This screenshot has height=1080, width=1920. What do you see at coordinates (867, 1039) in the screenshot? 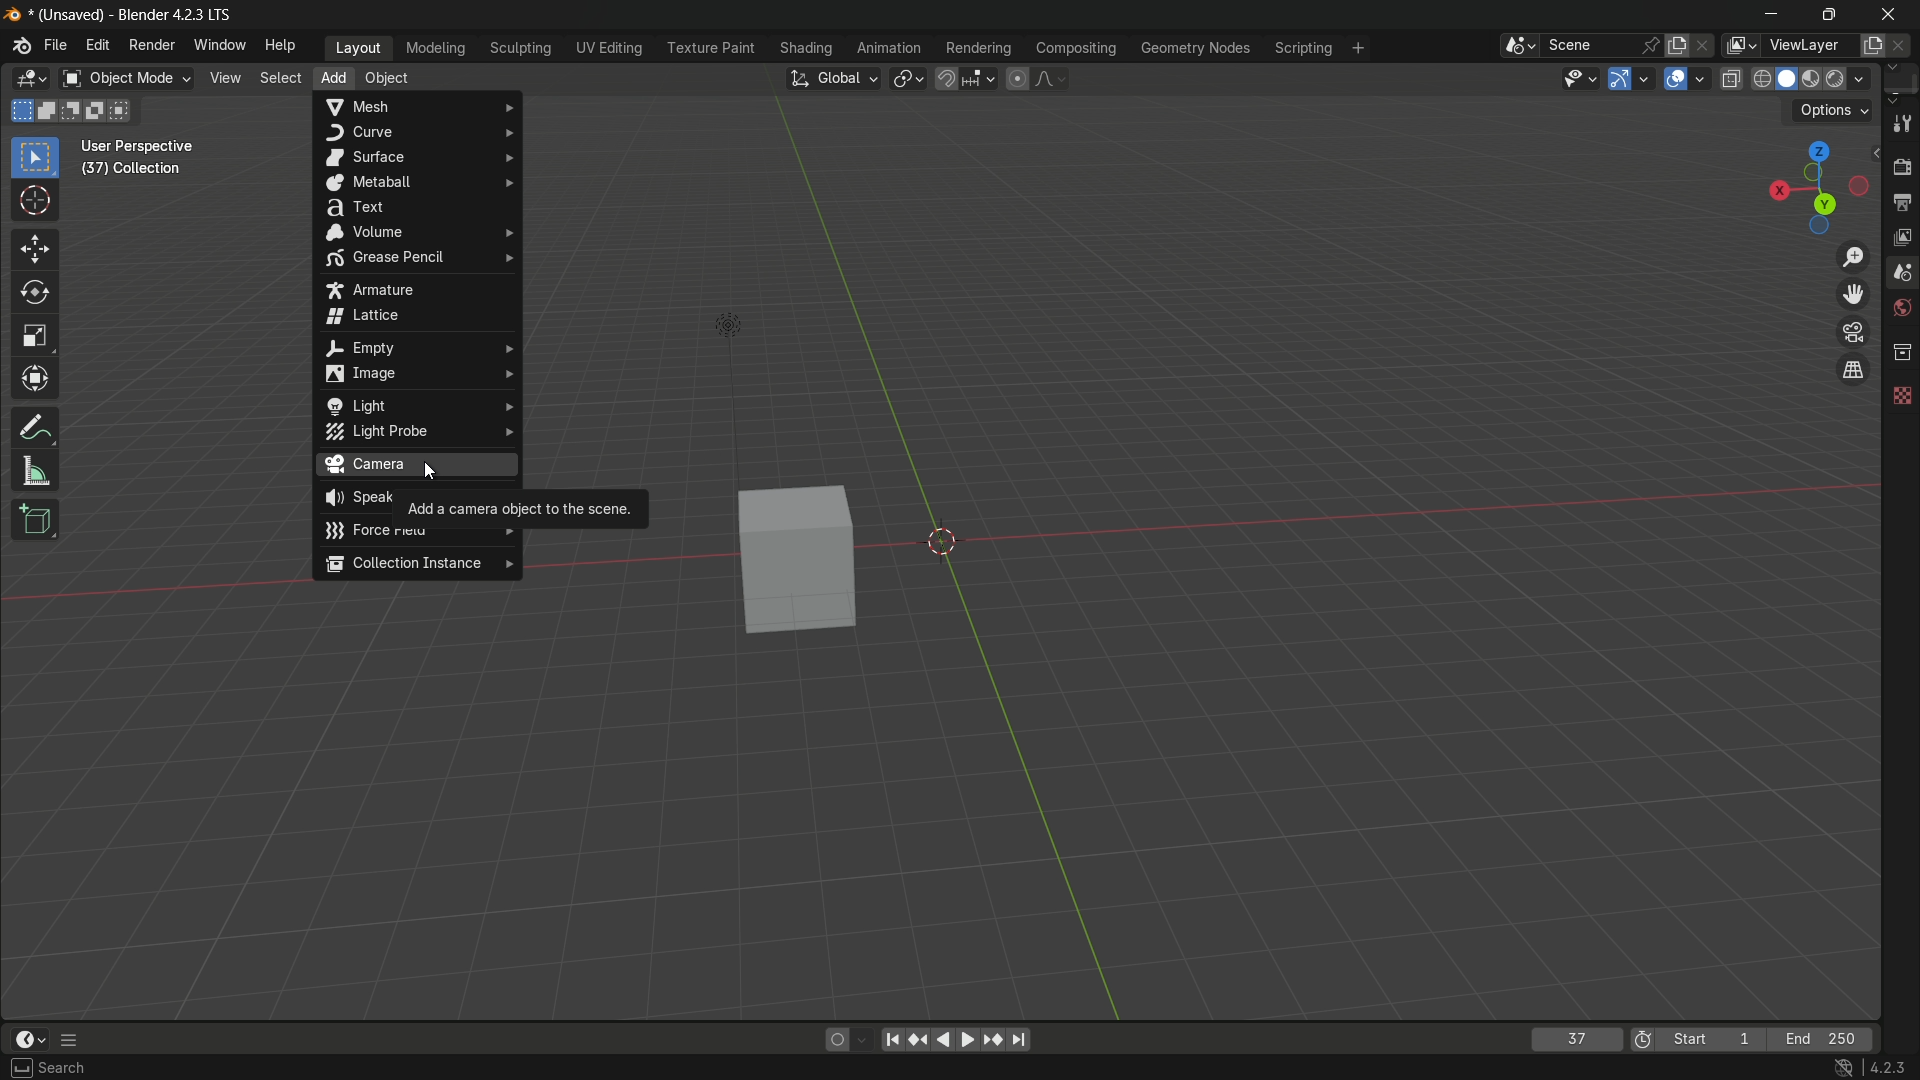
I see `auto keyframing` at bounding box center [867, 1039].